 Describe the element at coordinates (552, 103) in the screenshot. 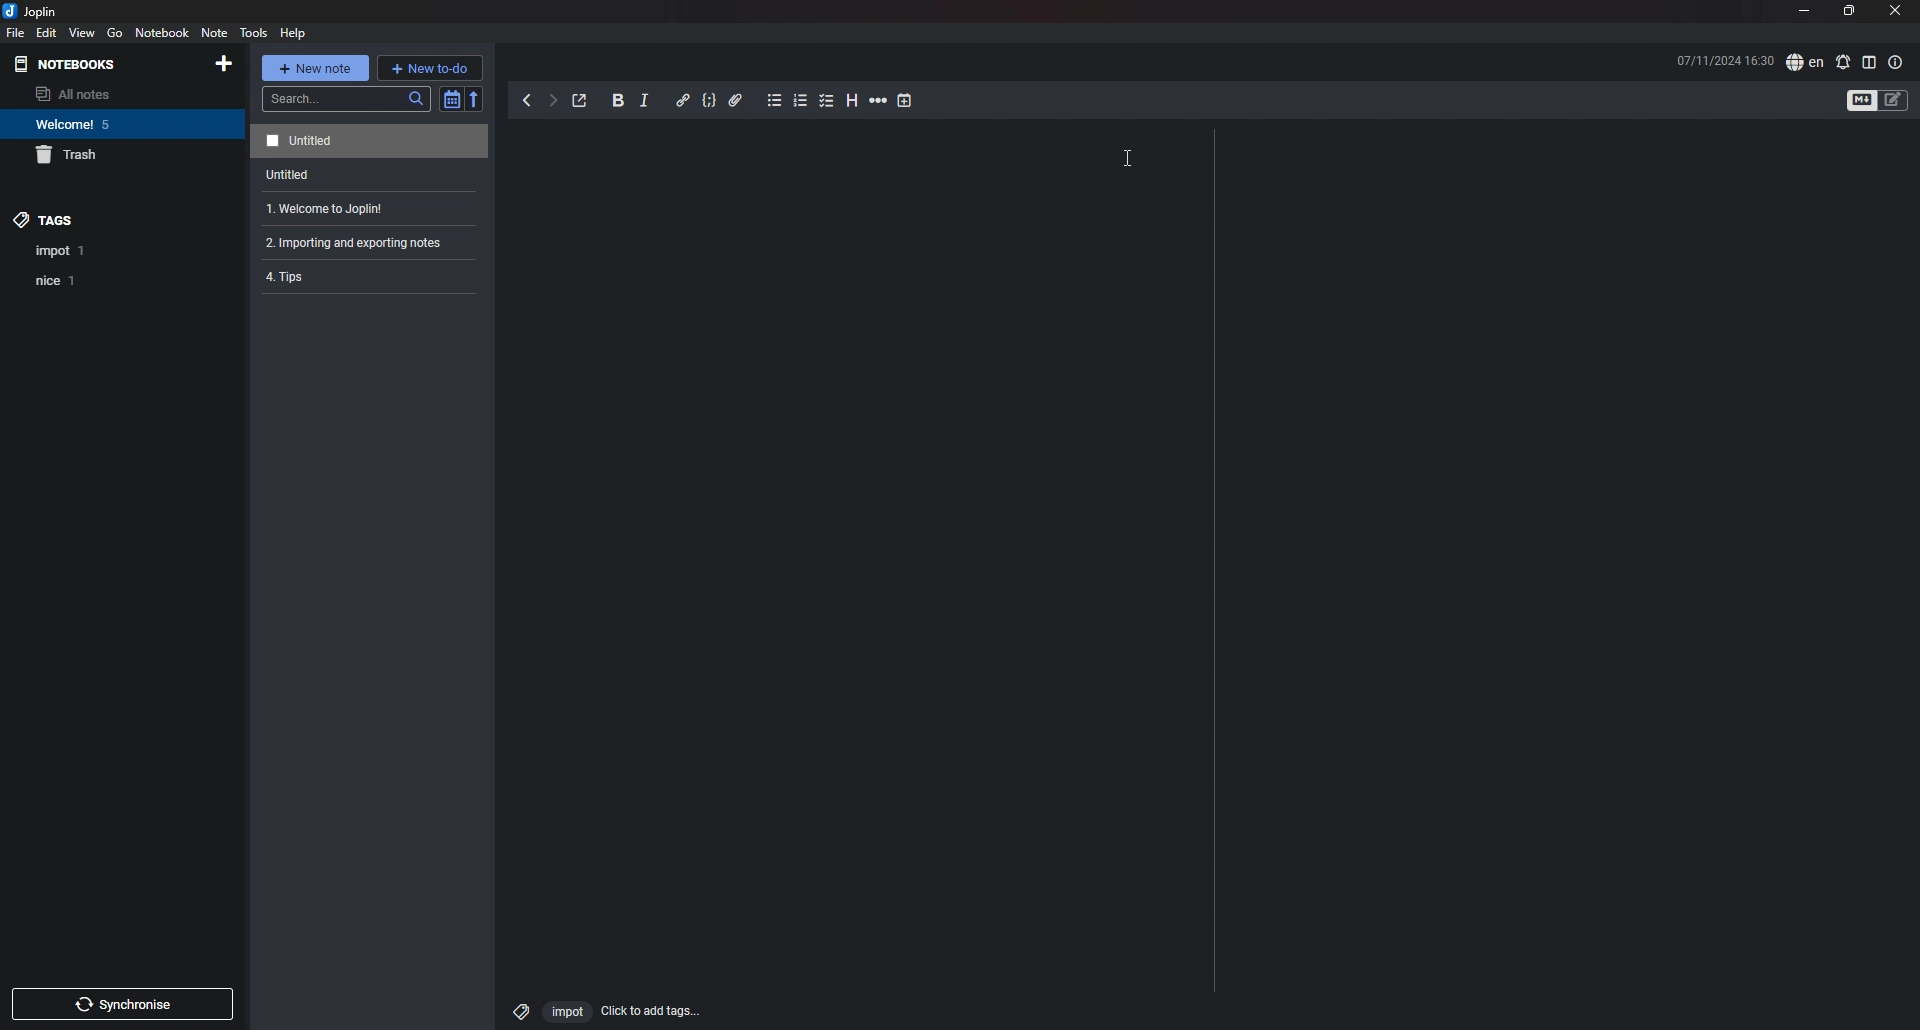

I see `forward` at that location.